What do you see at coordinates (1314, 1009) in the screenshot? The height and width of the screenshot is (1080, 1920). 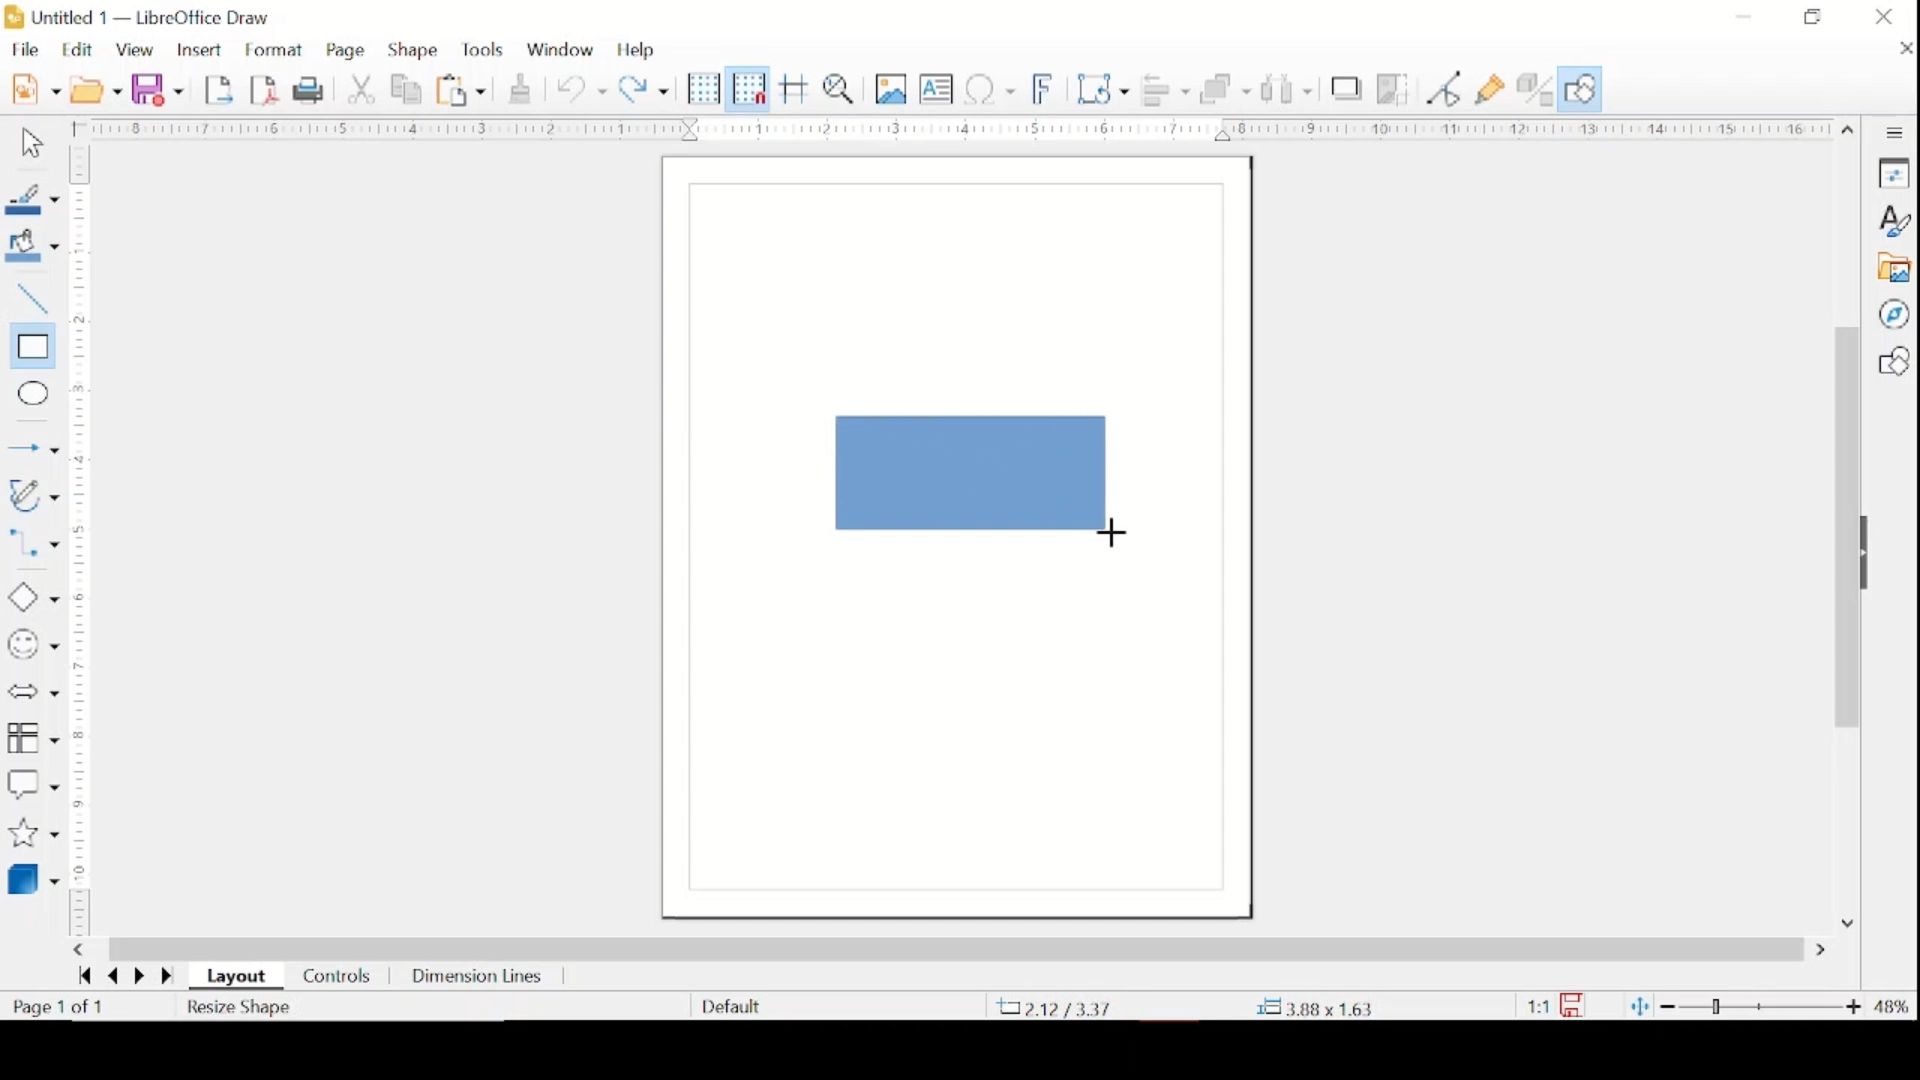 I see `3.88x1.63` at bounding box center [1314, 1009].